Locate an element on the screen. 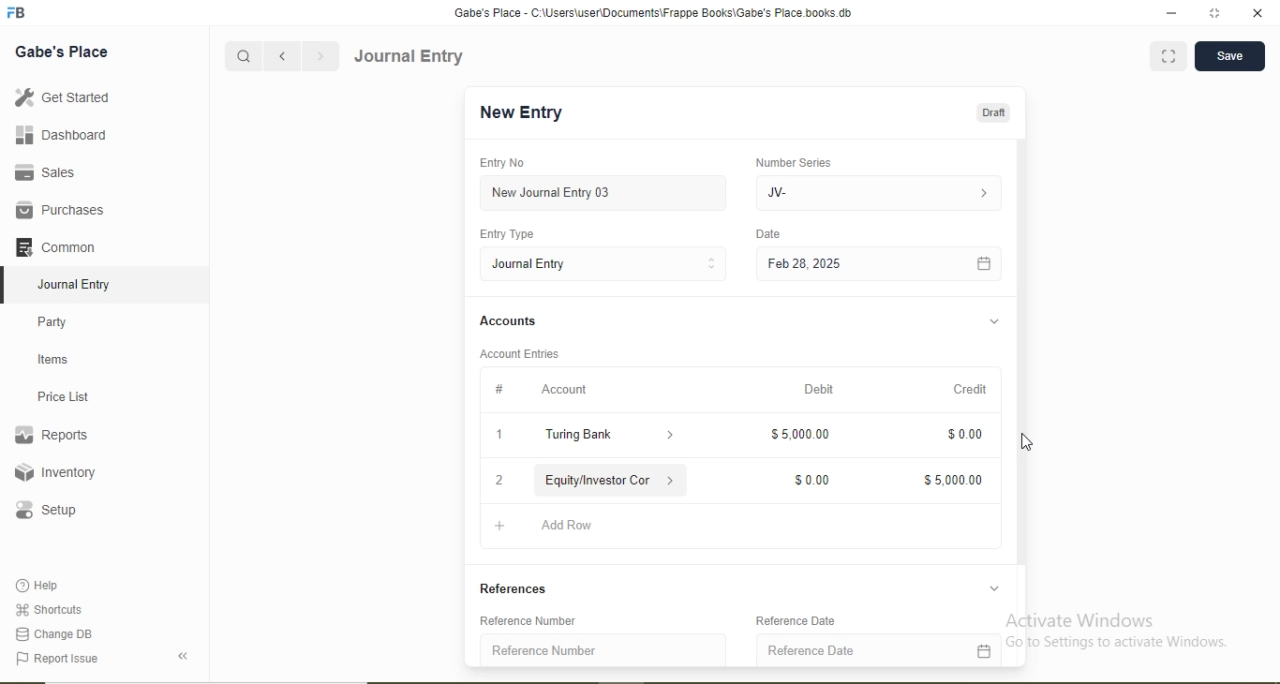 The image size is (1280, 684). minimize is located at coordinates (1169, 14).